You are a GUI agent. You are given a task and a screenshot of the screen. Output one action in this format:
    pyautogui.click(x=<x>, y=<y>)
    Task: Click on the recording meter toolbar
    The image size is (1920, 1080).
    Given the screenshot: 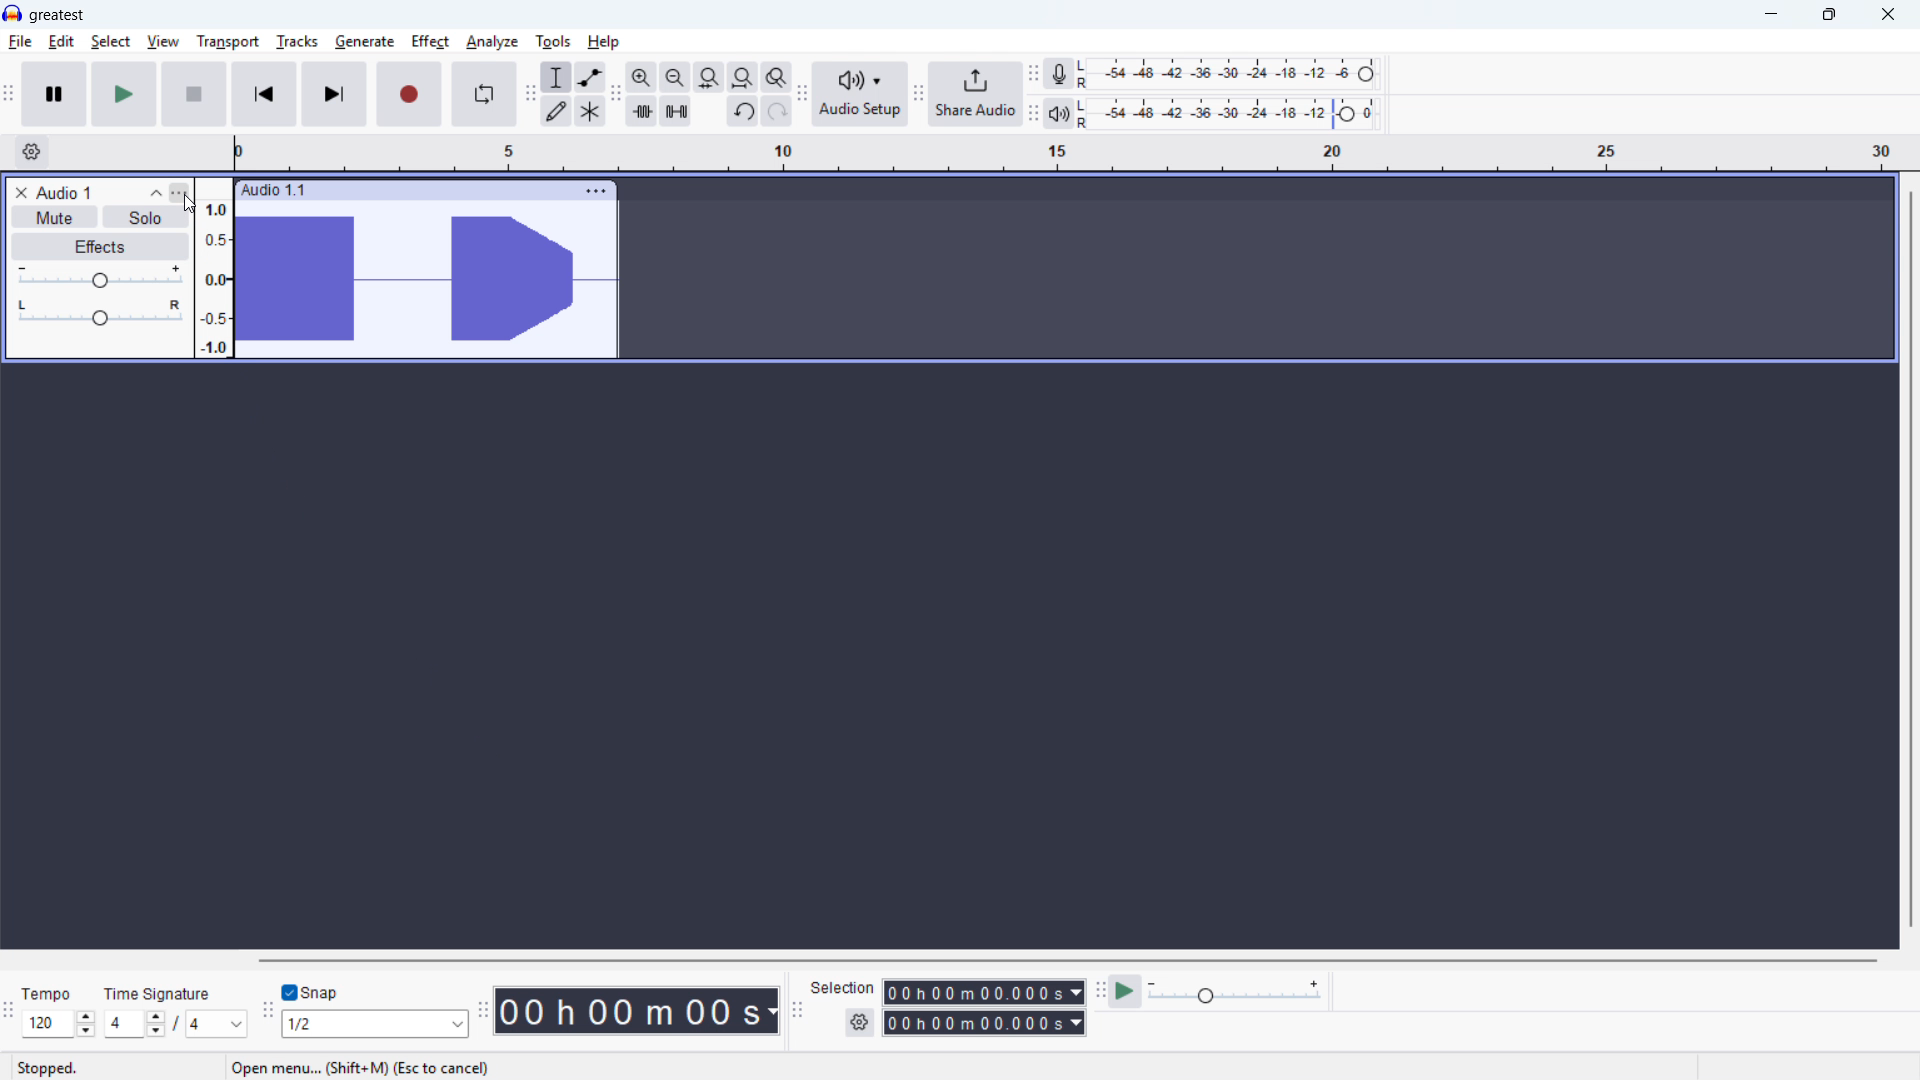 What is the action you would take?
    pyautogui.click(x=1032, y=75)
    